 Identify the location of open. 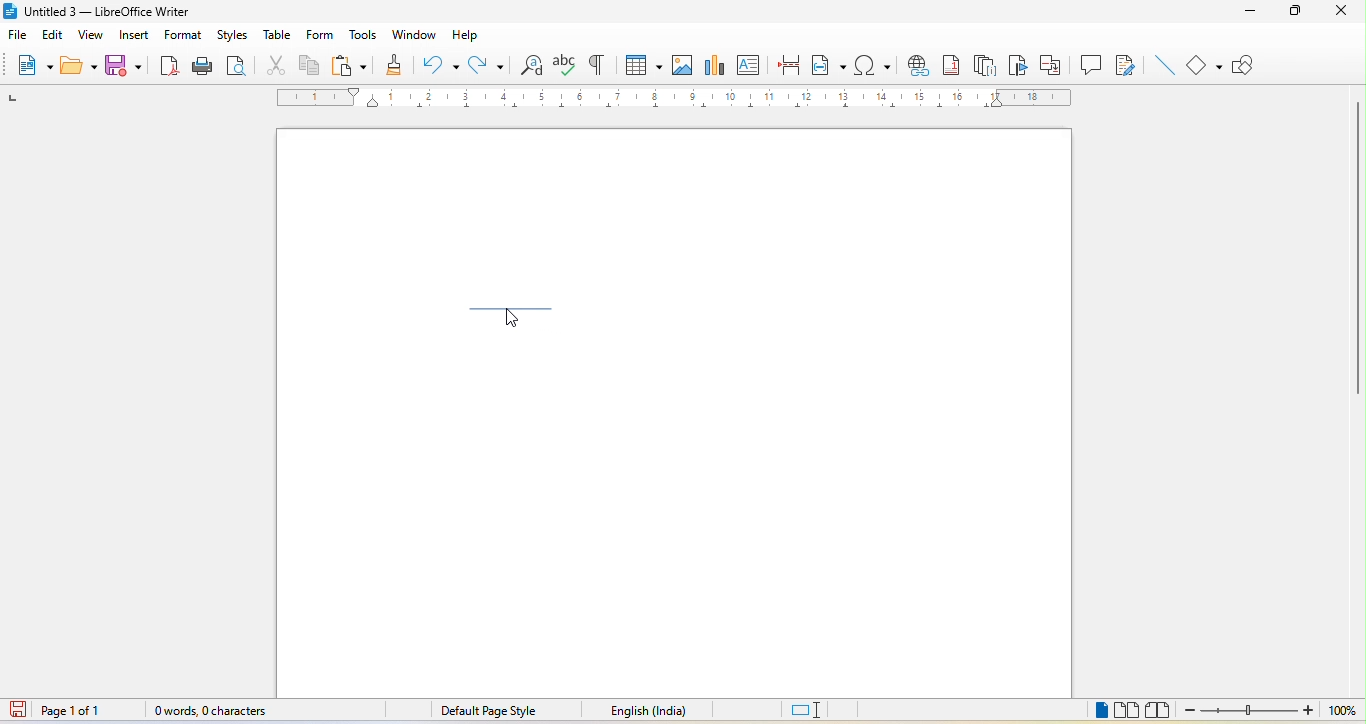
(75, 67).